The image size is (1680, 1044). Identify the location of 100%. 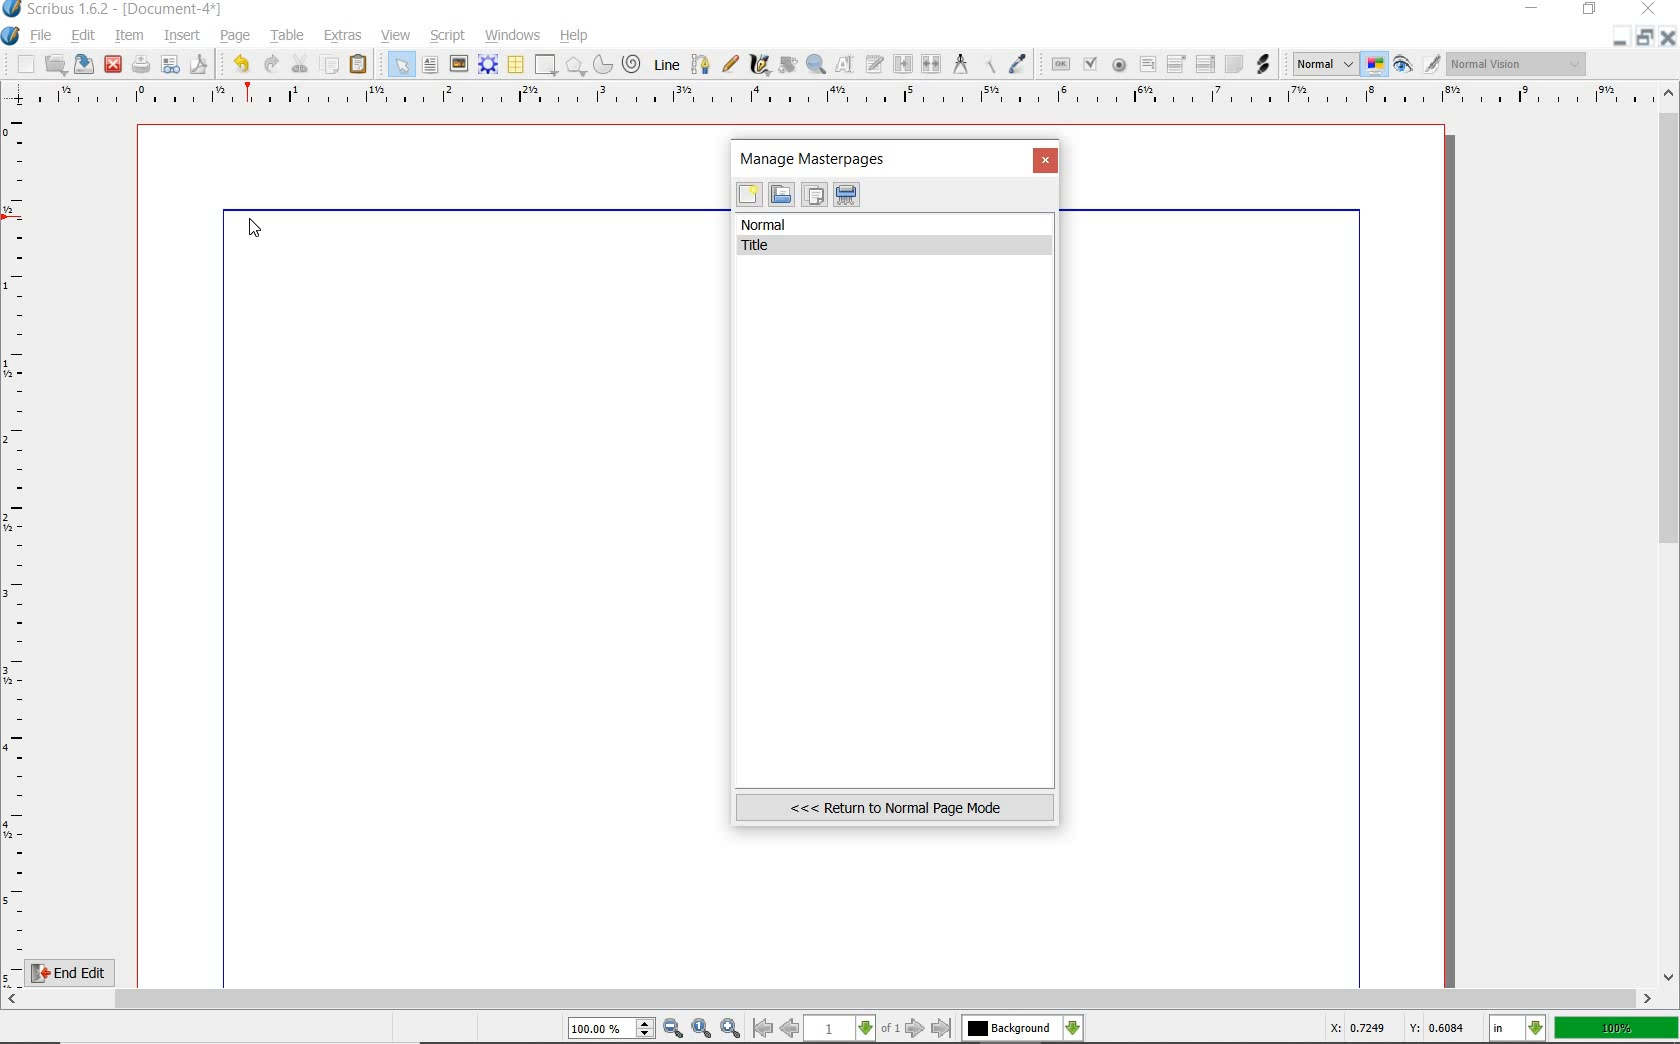
(1618, 1028).